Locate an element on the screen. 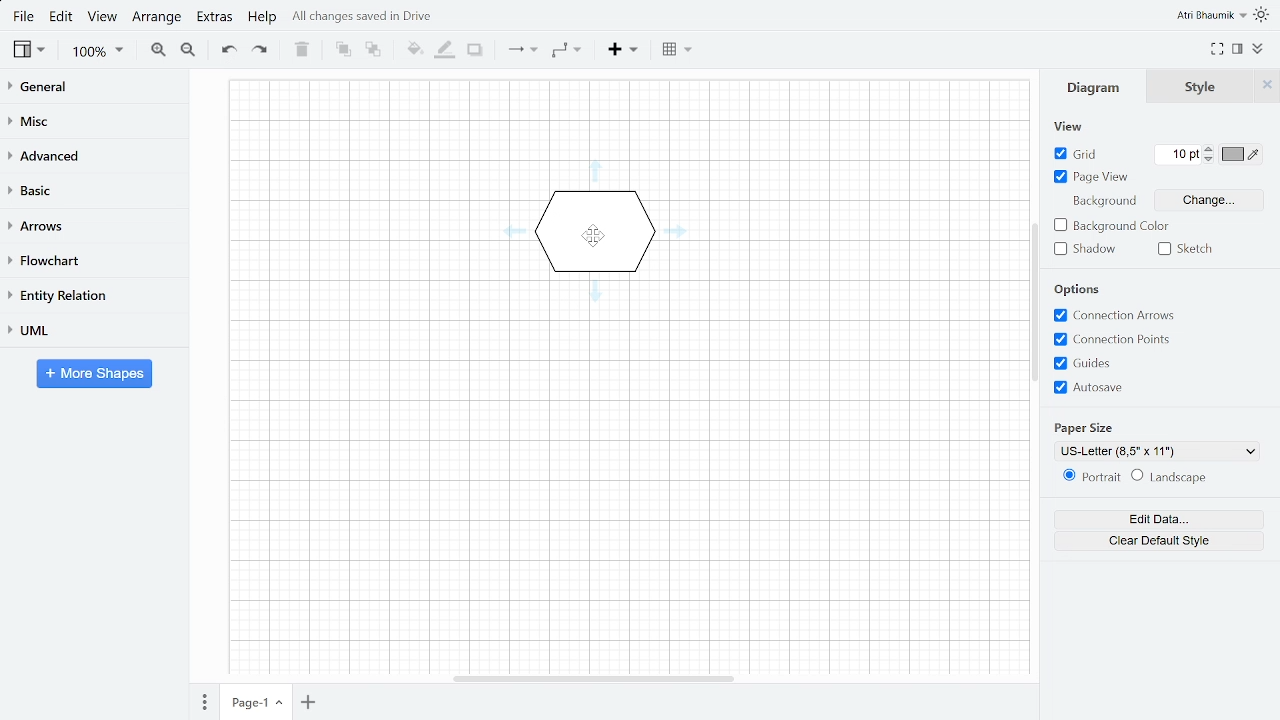 The image size is (1280, 720). Collapse is located at coordinates (1261, 48).